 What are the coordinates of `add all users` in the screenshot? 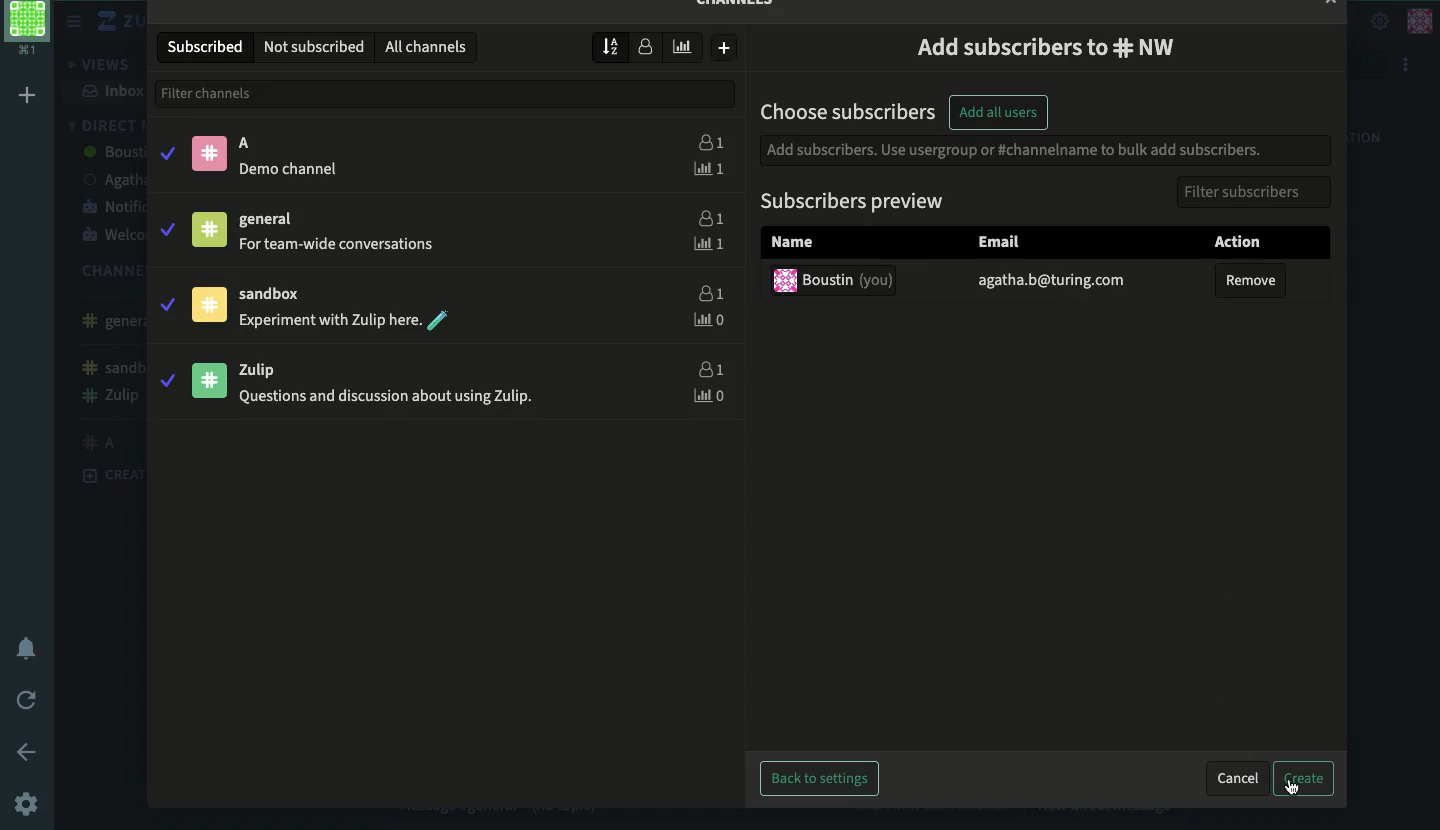 It's located at (1003, 112).